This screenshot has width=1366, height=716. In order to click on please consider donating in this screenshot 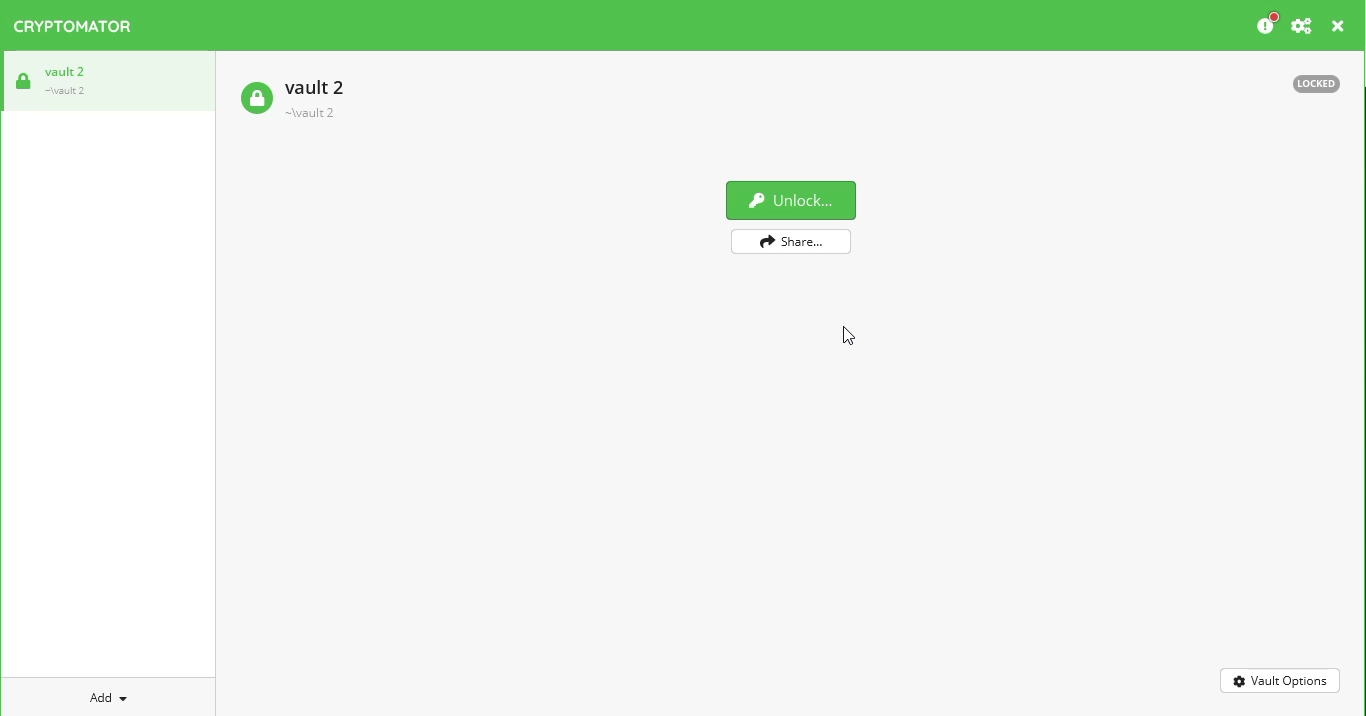, I will do `click(1267, 23)`.